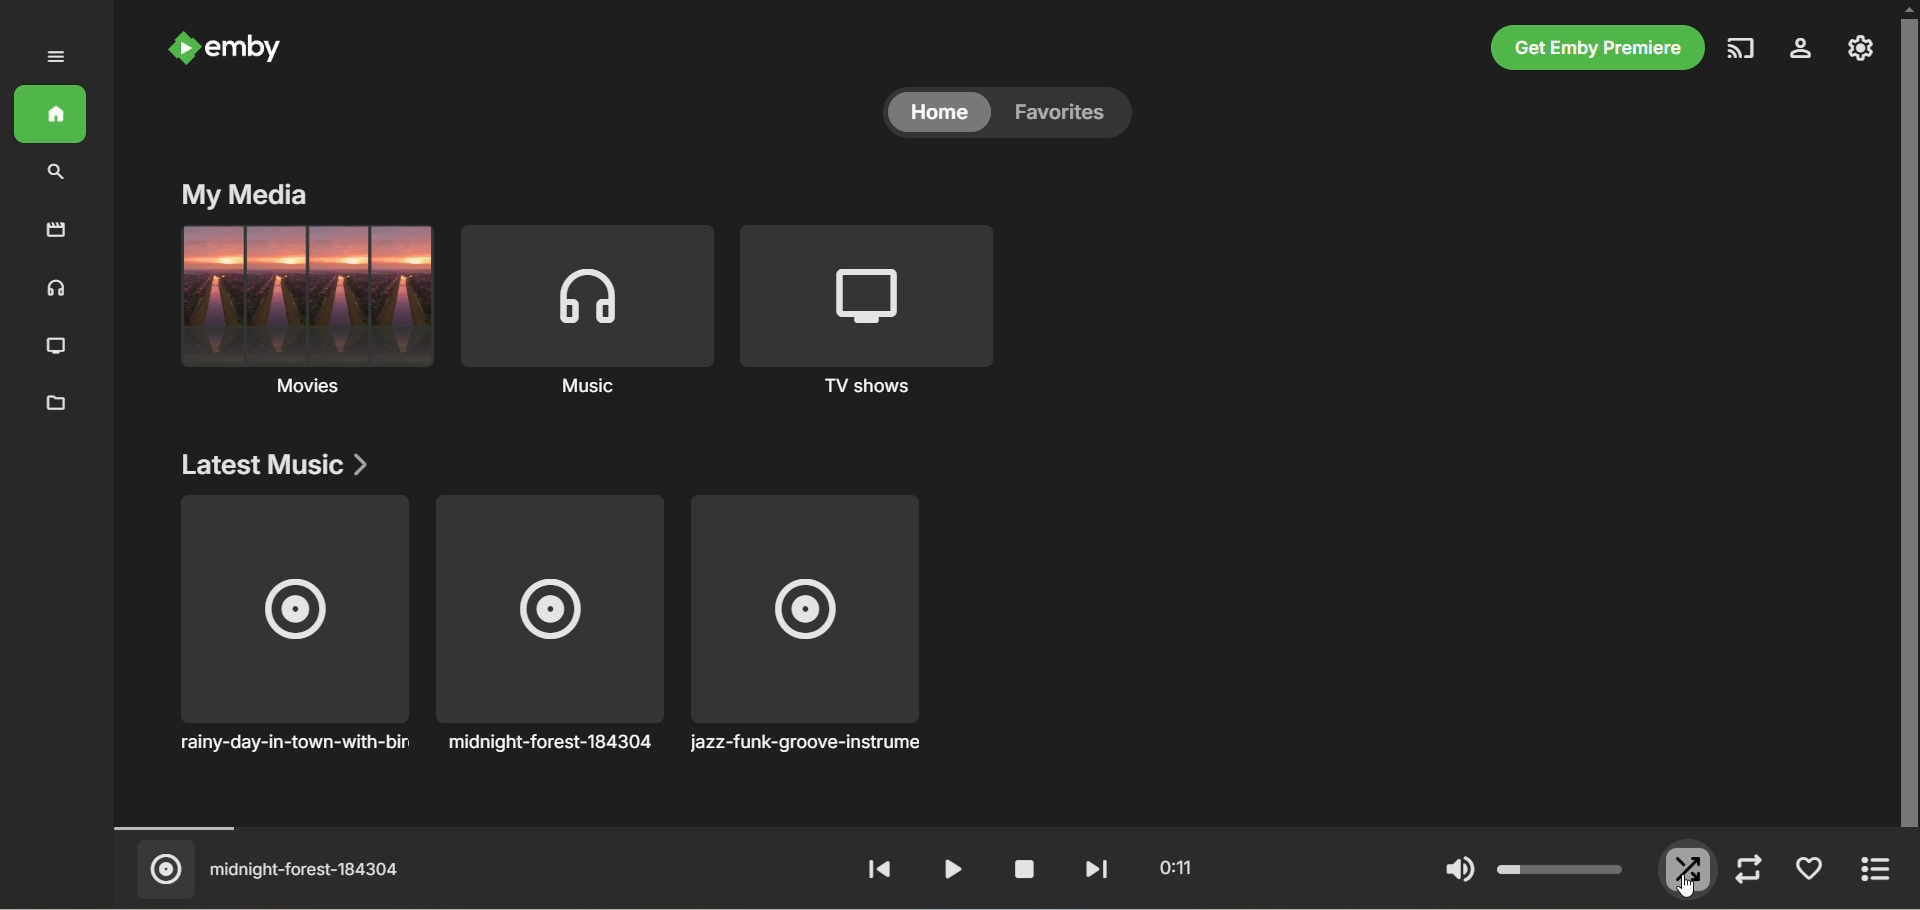  I want to click on rainy-day-in-town-with-birds singing, so click(293, 628).